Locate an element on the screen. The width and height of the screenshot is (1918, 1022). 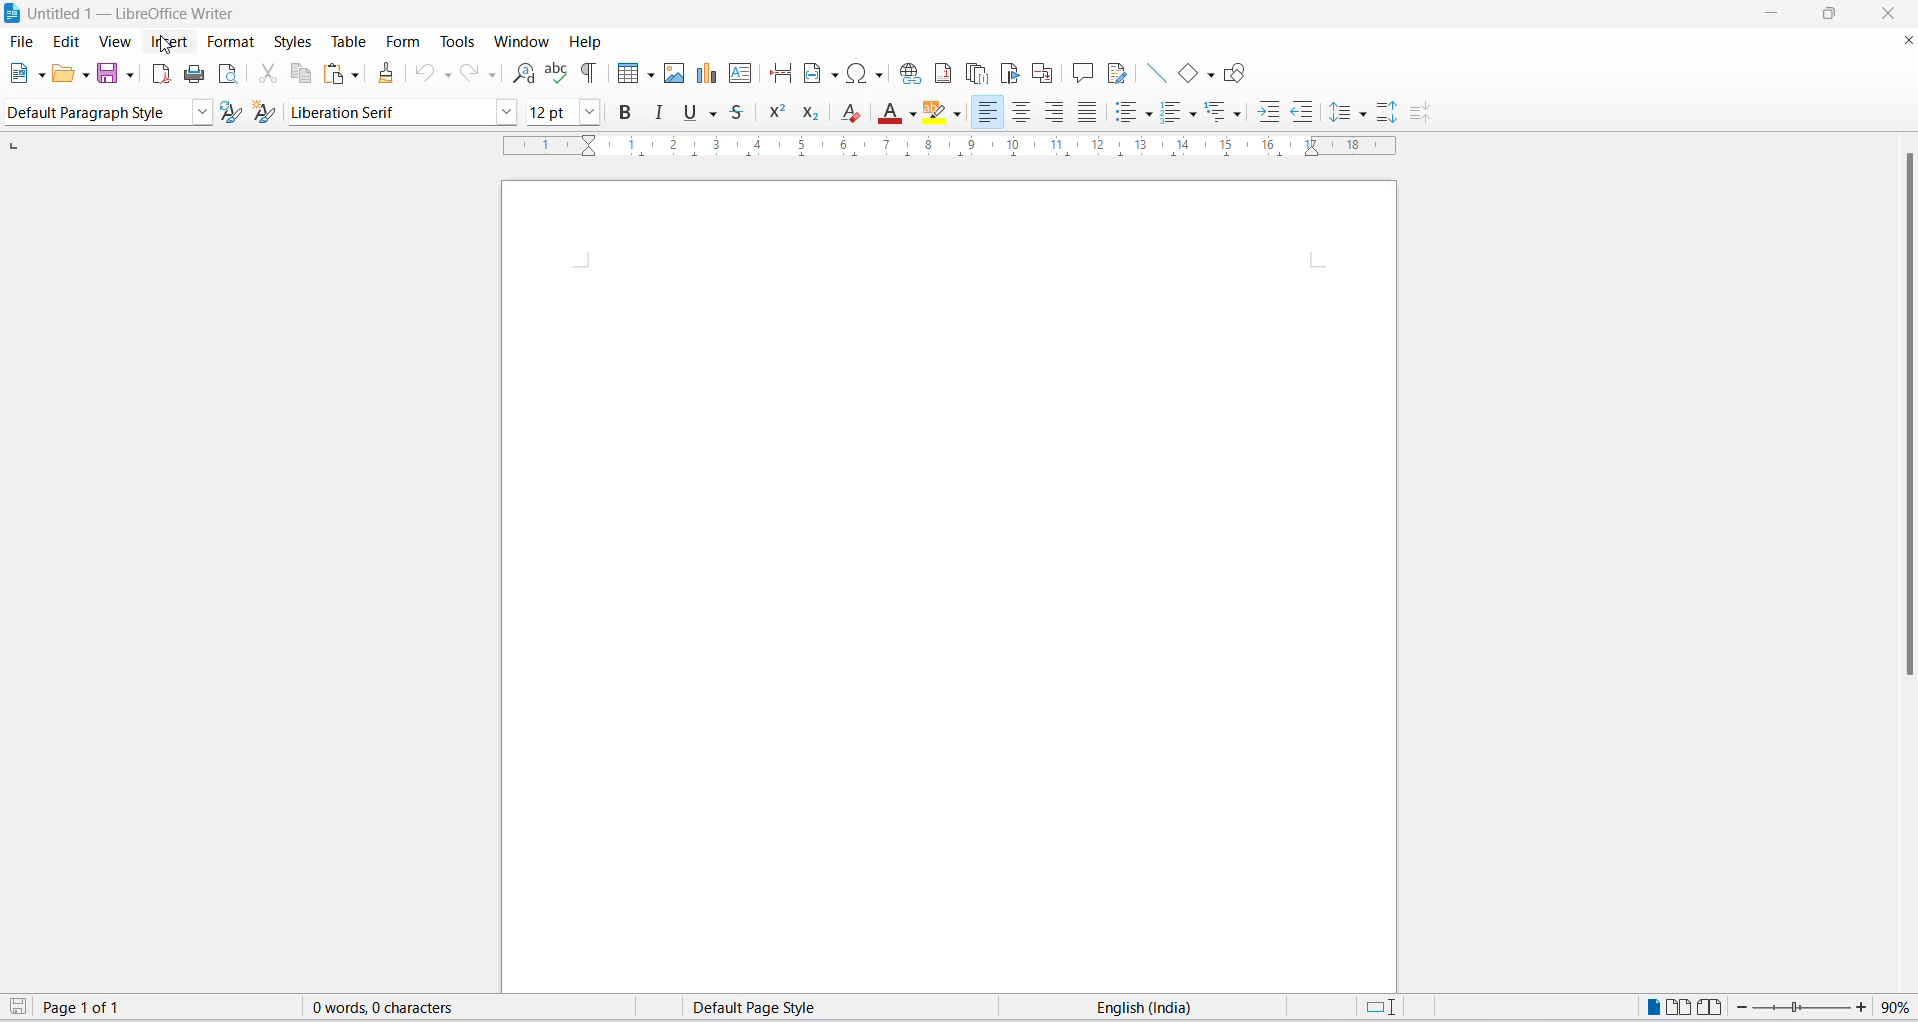
decrease paragraph spacing is located at coordinates (1422, 116).